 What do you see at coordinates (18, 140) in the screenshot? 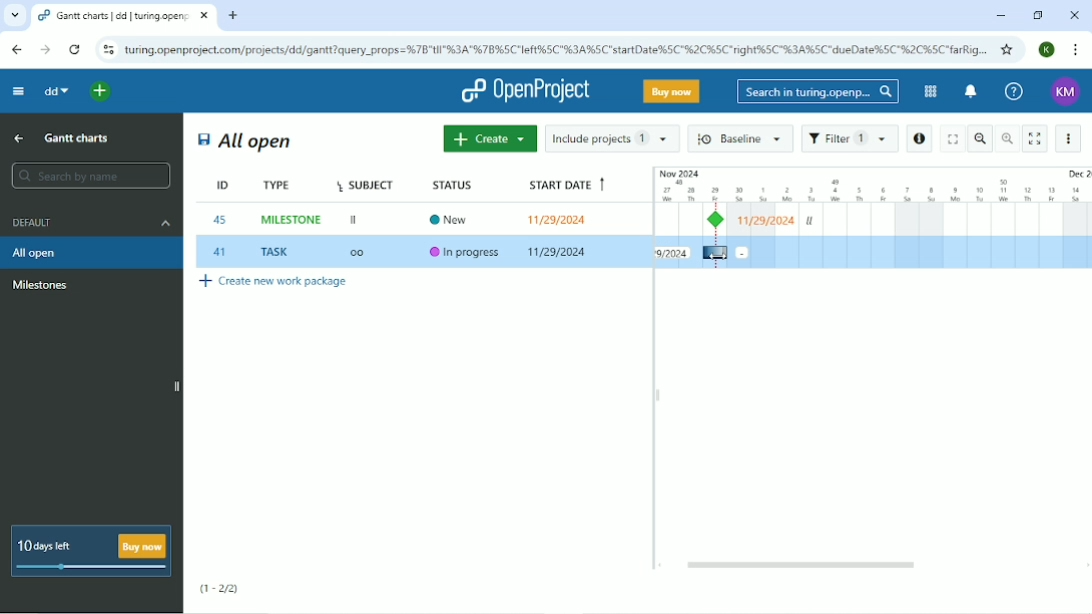
I see `Up` at bounding box center [18, 140].